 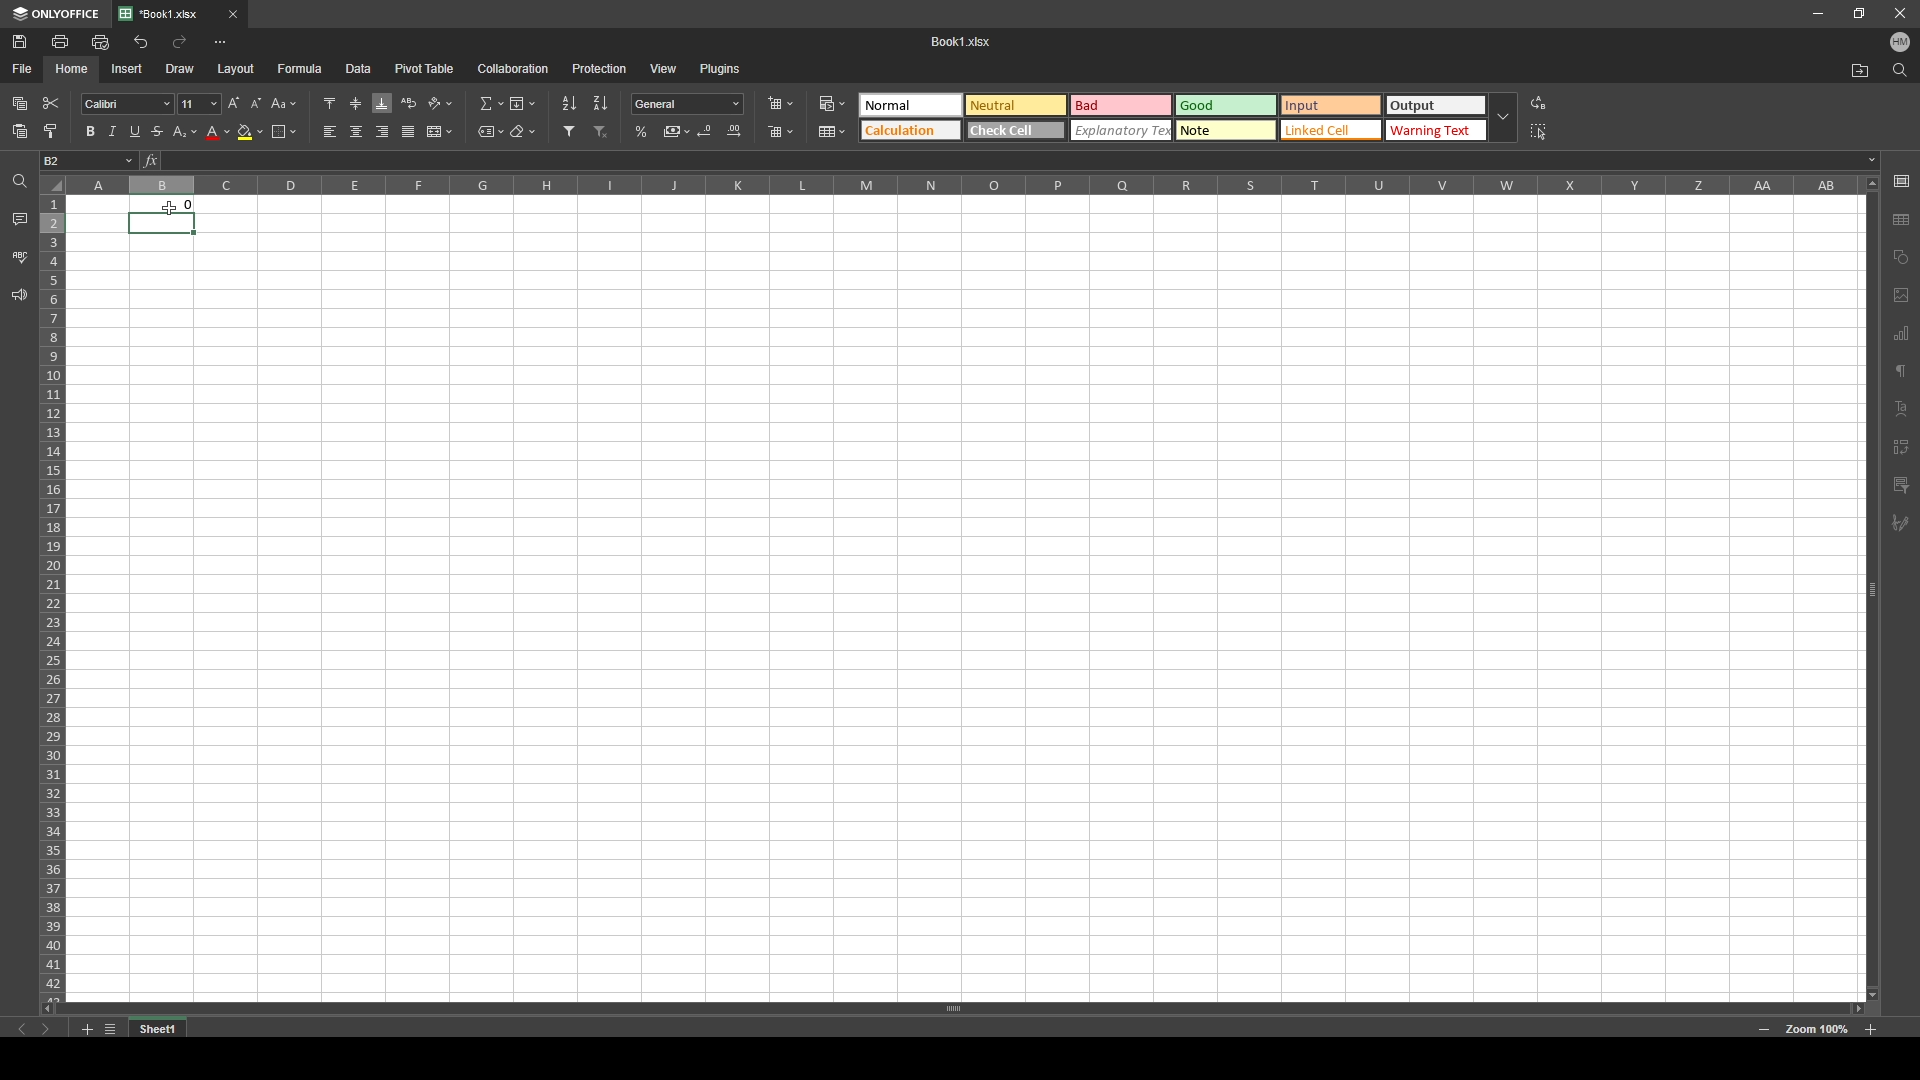 What do you see at coordinates (285, 103) in the screenshot?
I see `change case` at bounding box center [285, 103].